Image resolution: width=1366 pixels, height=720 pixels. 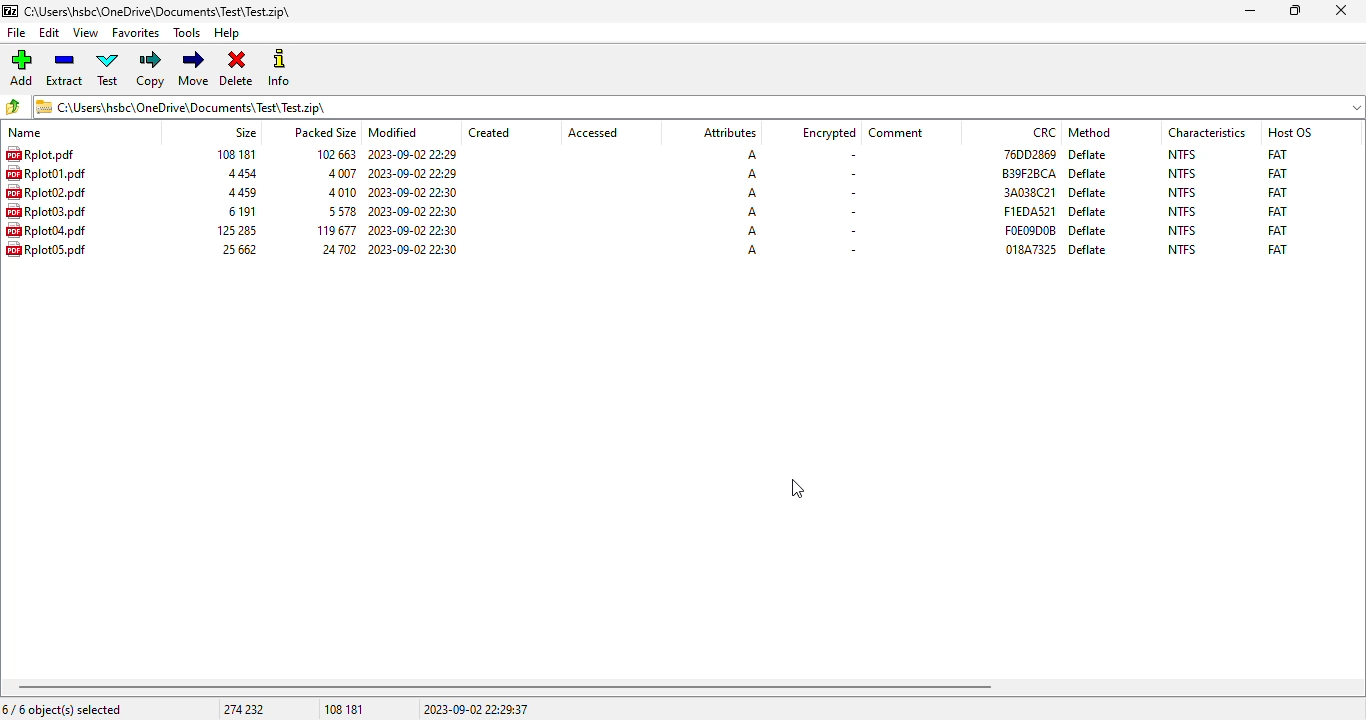 What do you see at coordinates (136, 33) in the screenshot?
I see `favorites` at bounding box center [136, 33].